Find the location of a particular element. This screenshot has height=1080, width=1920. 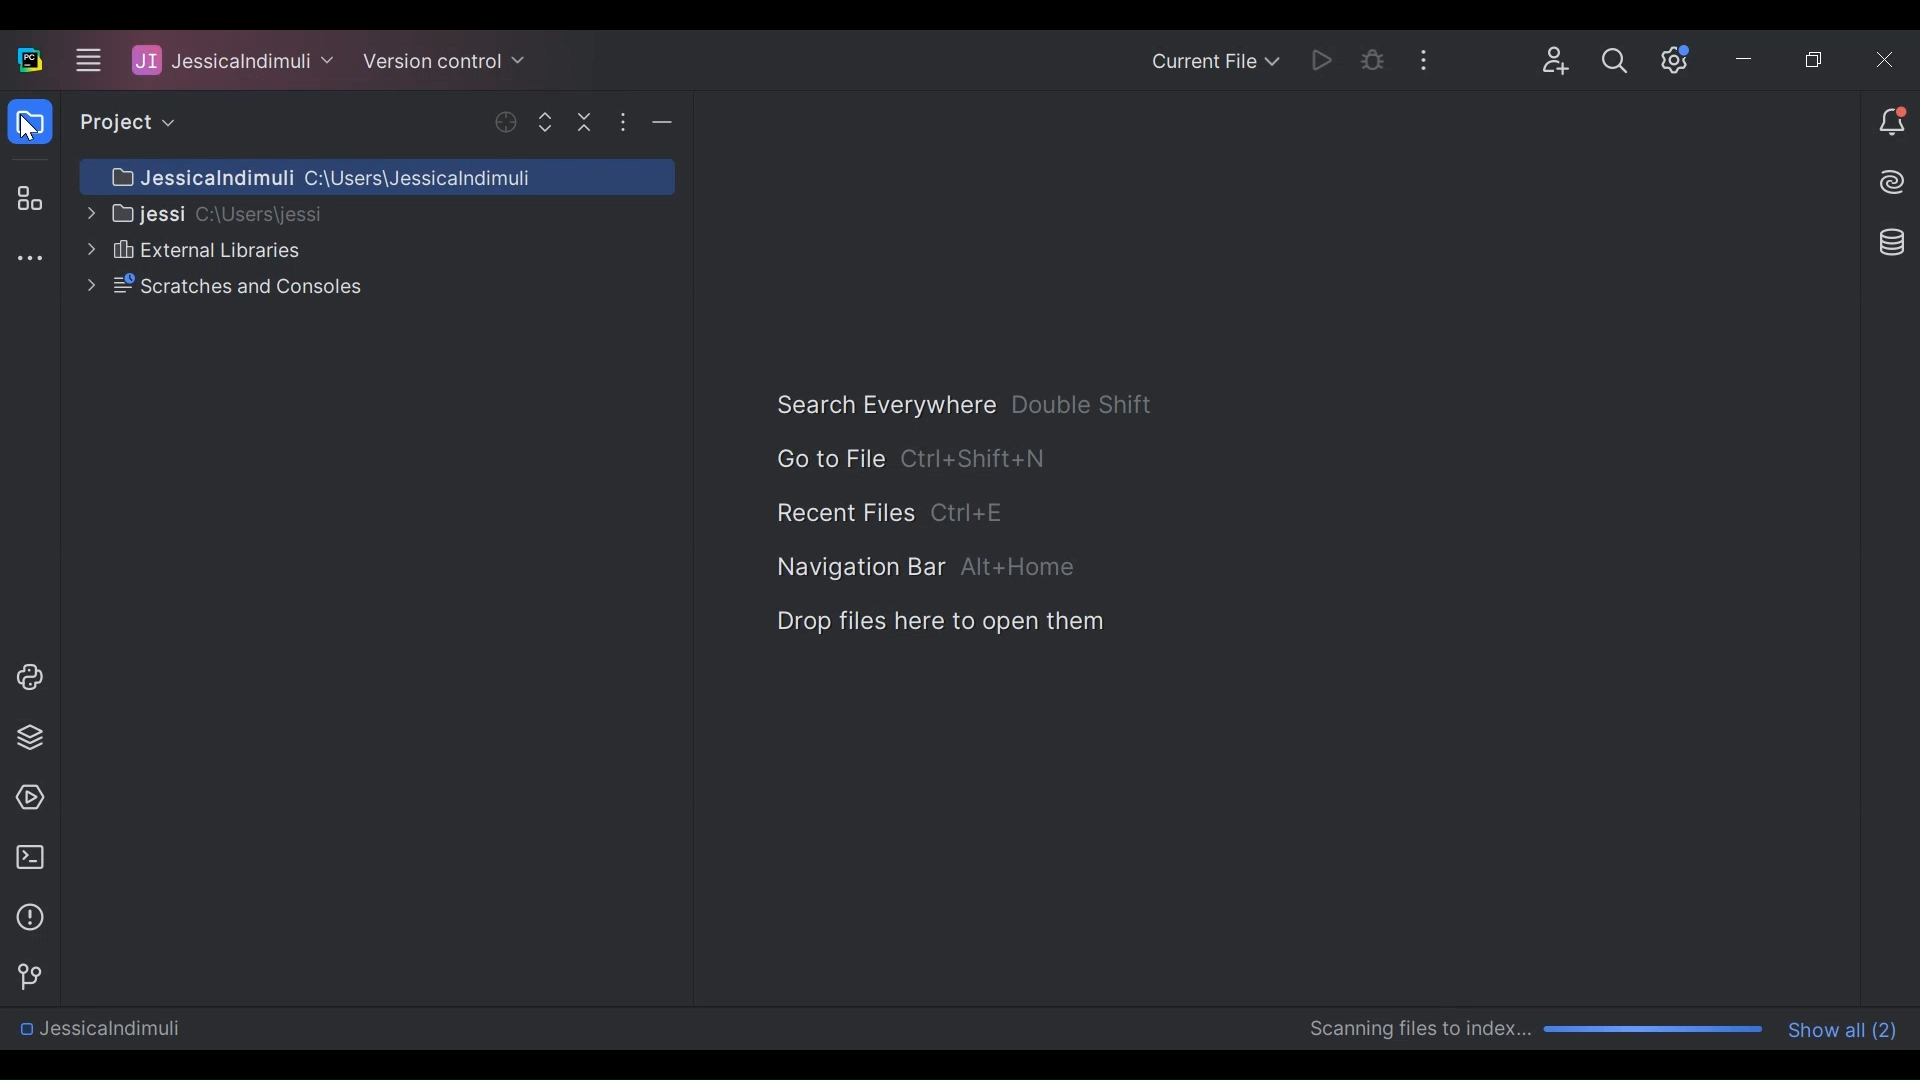

Problems is located at coordinates (26, 918).